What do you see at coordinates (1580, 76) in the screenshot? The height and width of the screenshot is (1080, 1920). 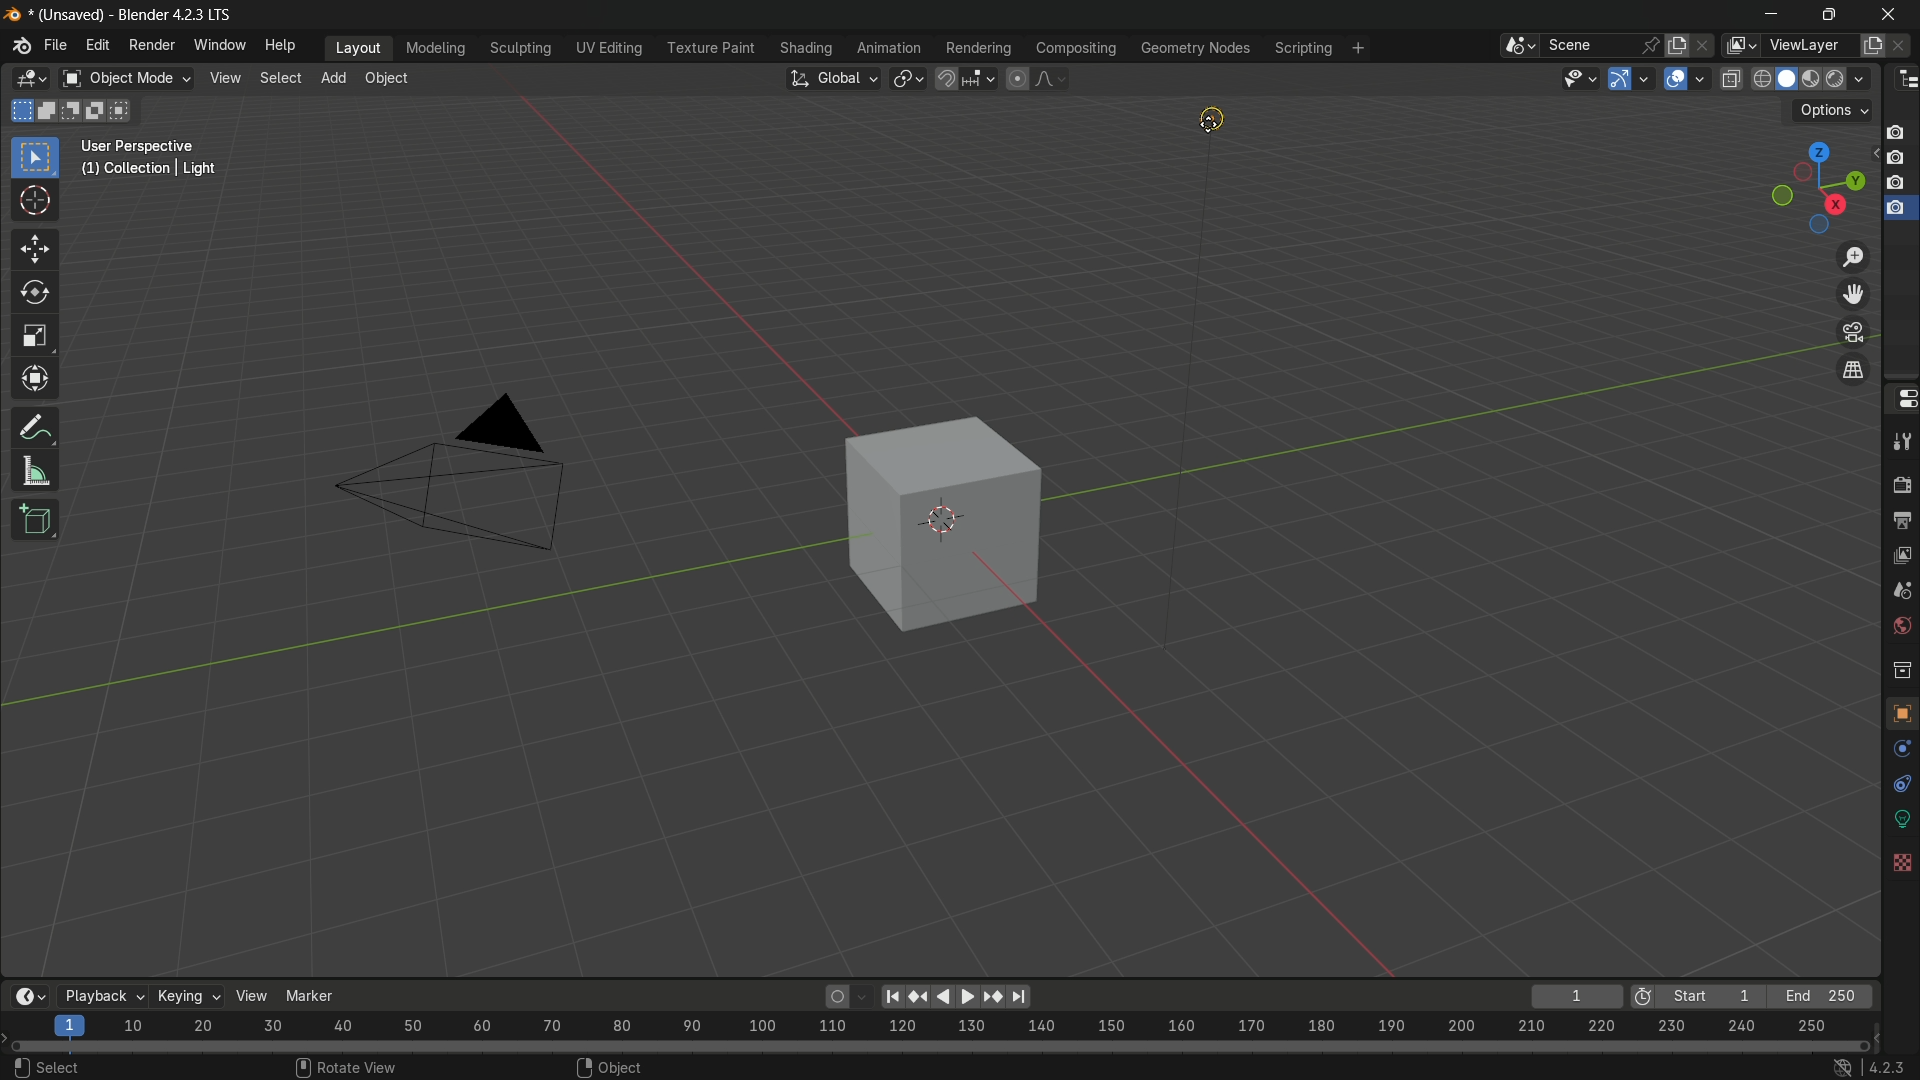 I see `selectability and visibility` at bounding box center [1580, 76].